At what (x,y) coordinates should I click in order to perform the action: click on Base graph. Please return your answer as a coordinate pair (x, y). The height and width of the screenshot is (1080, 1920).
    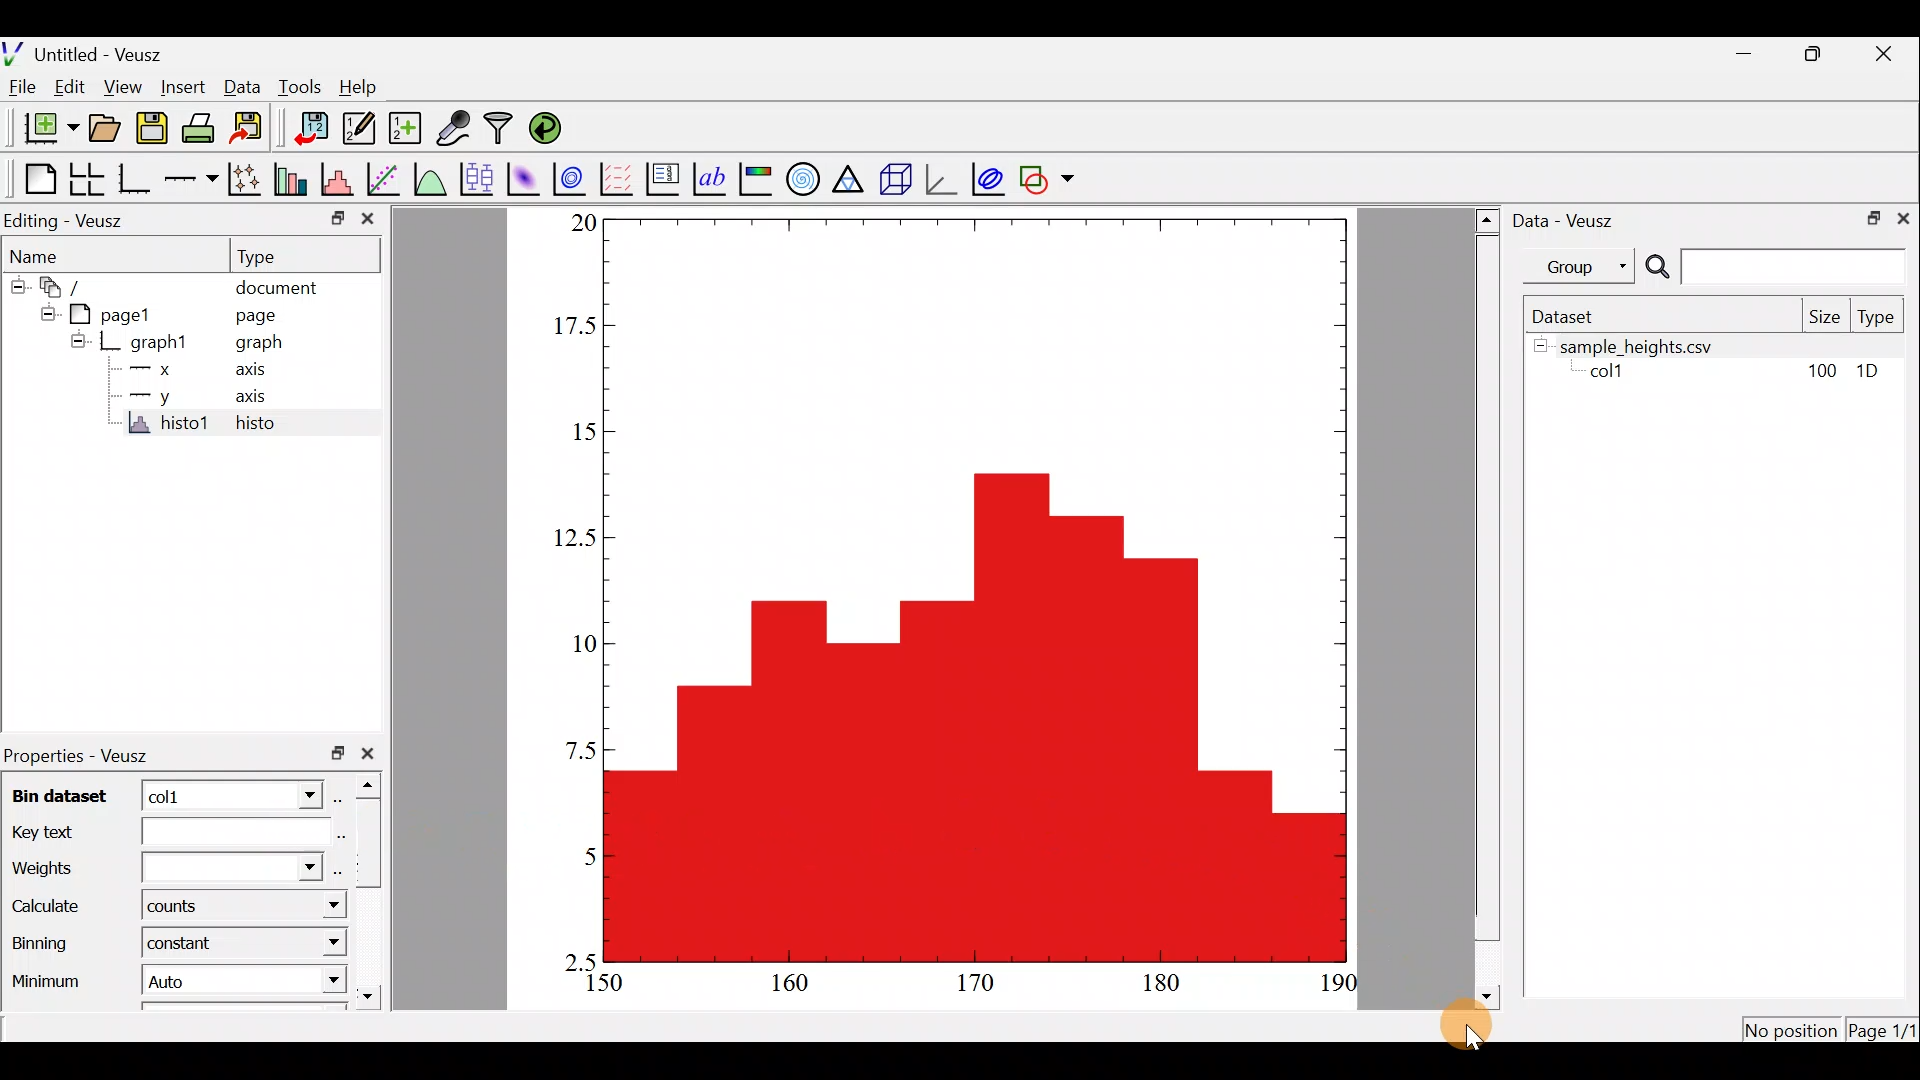
    Looking at the image, I should click on (133, 179).